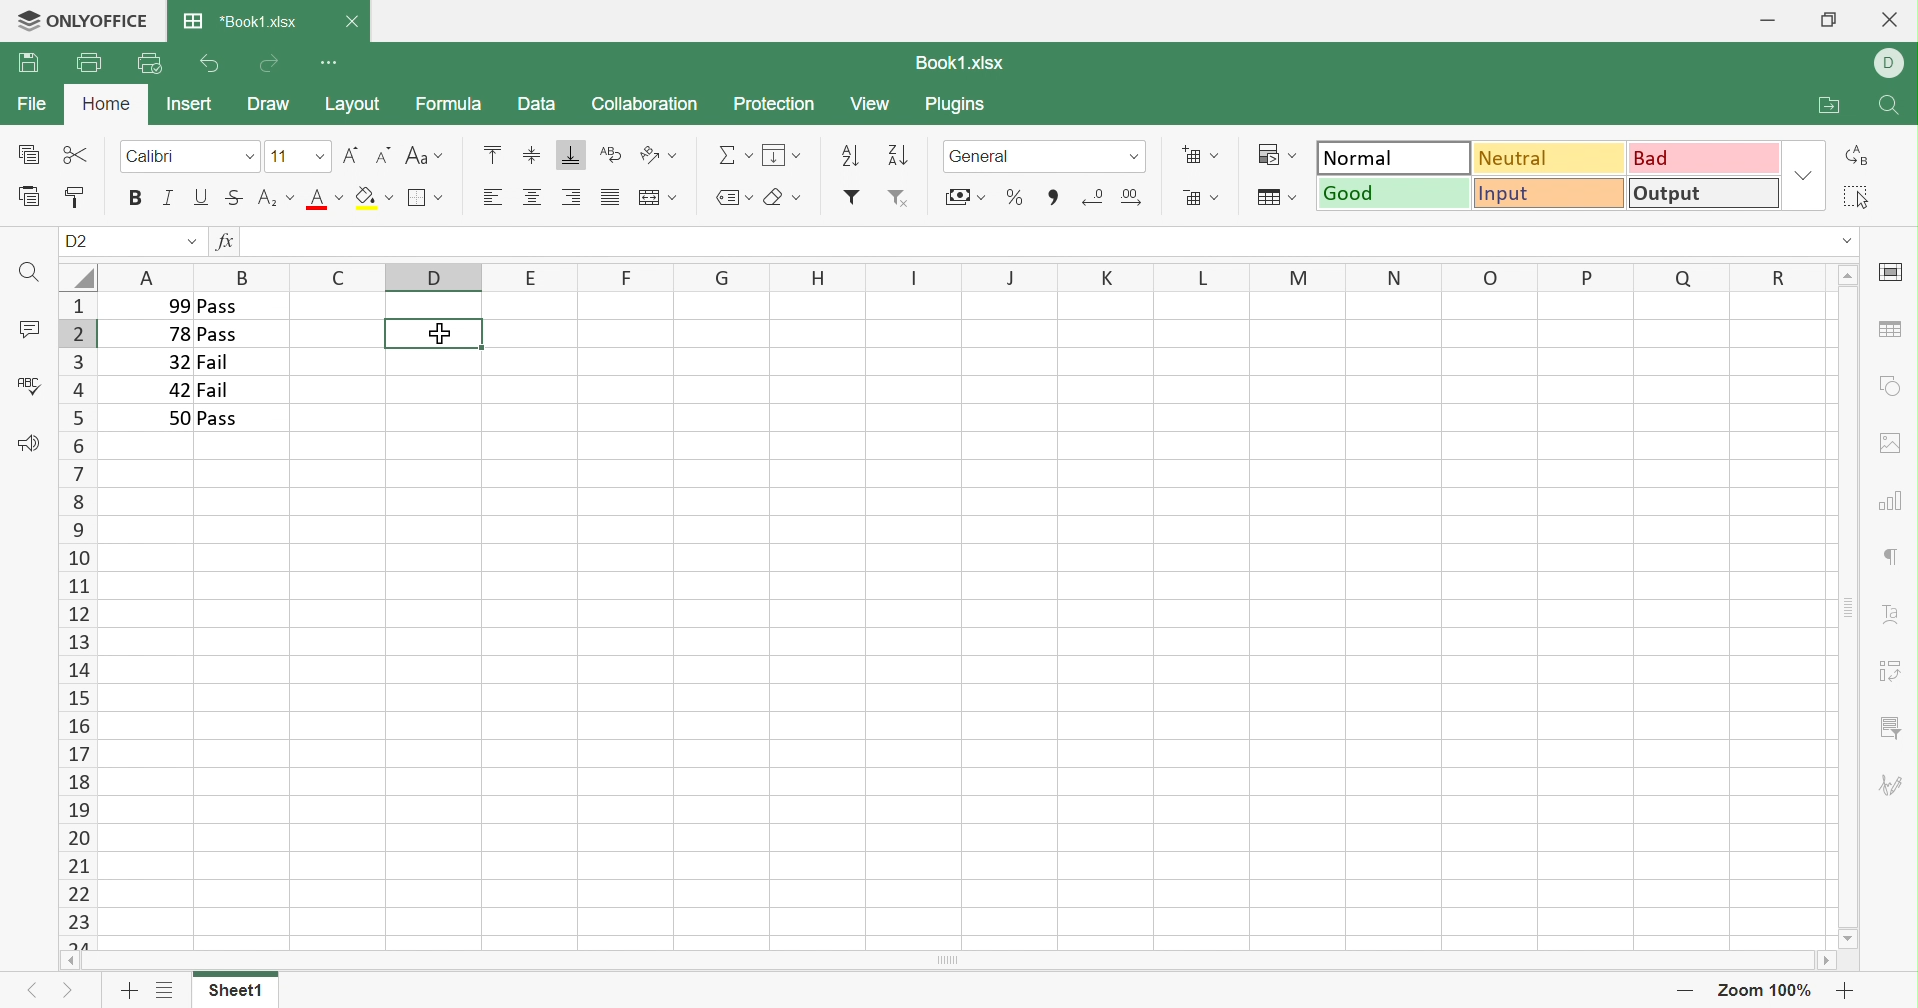 The height and width of the screenshot is (1008, 1918). I want to click on Sort descending, so click(849, 153).